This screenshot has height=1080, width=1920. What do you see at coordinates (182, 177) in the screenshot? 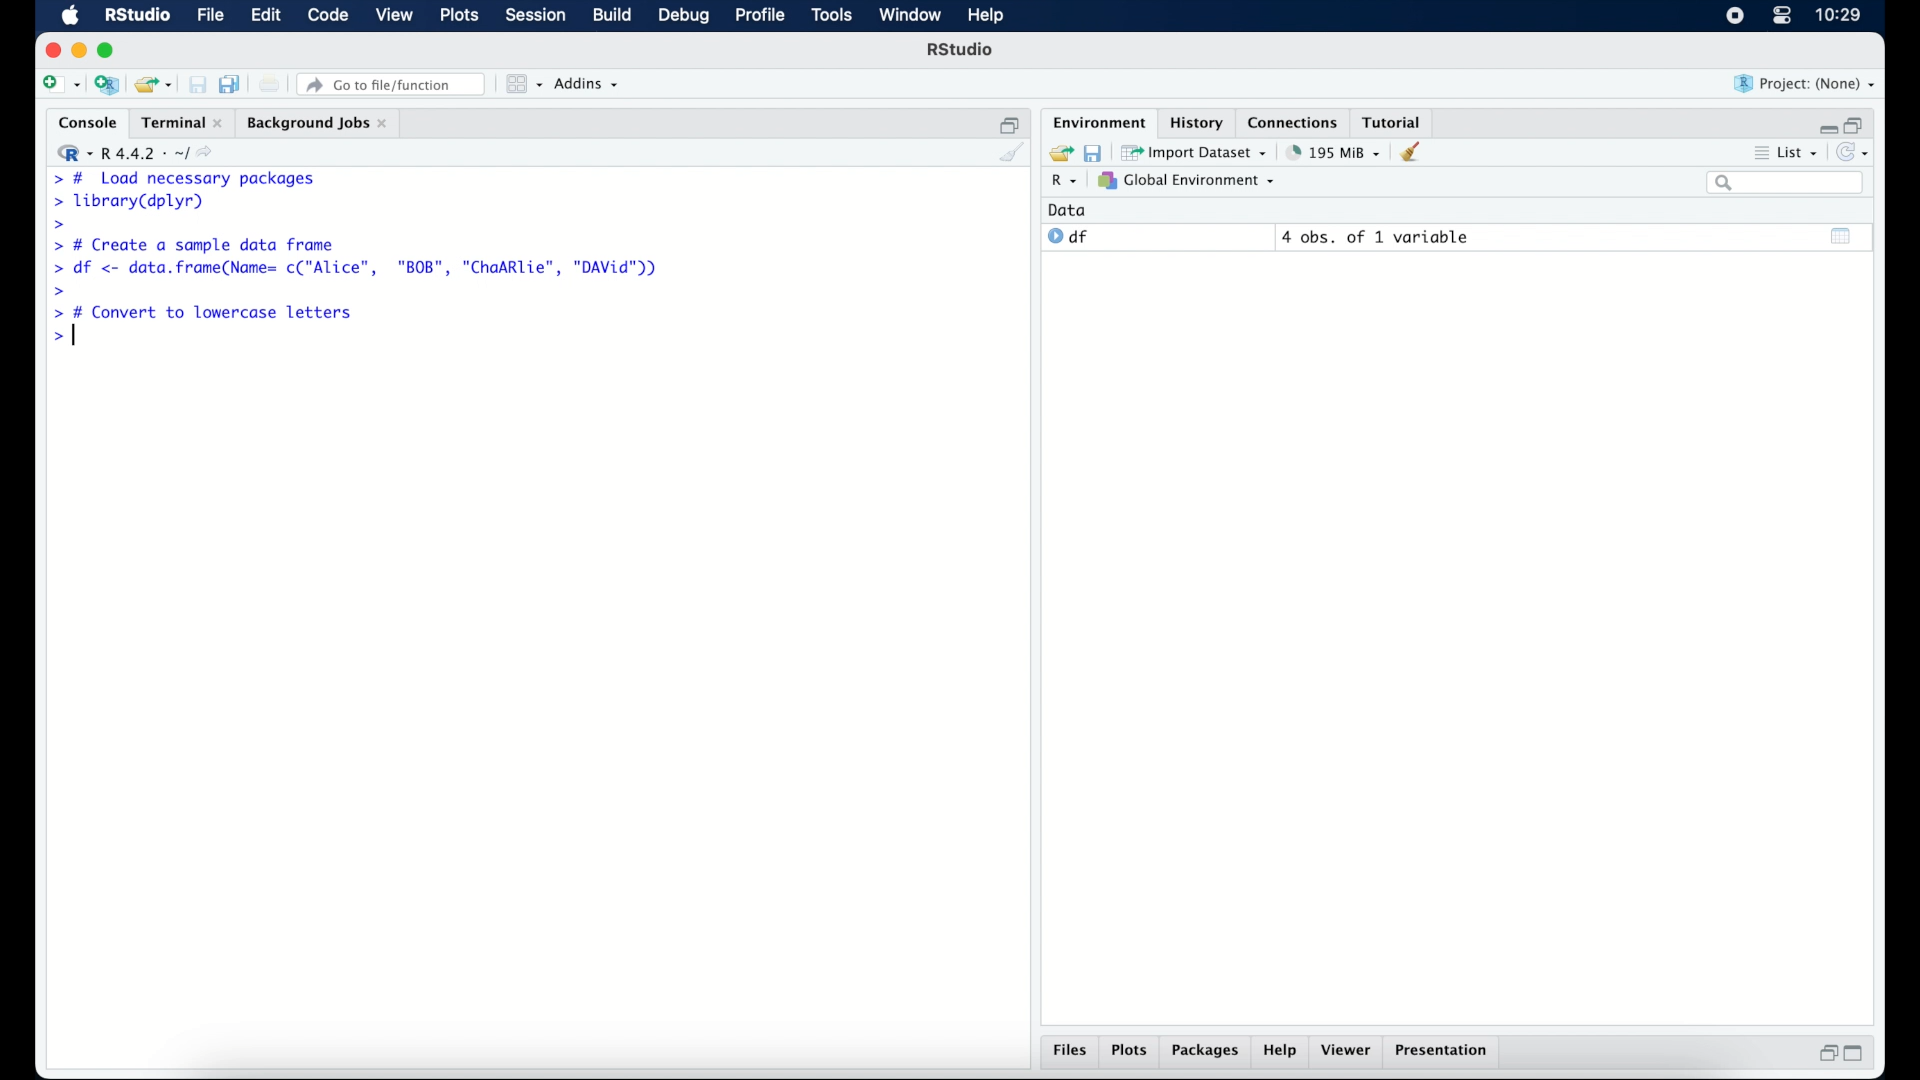
I see `> # Load necessary packages|` at bounding box center [182, 177].